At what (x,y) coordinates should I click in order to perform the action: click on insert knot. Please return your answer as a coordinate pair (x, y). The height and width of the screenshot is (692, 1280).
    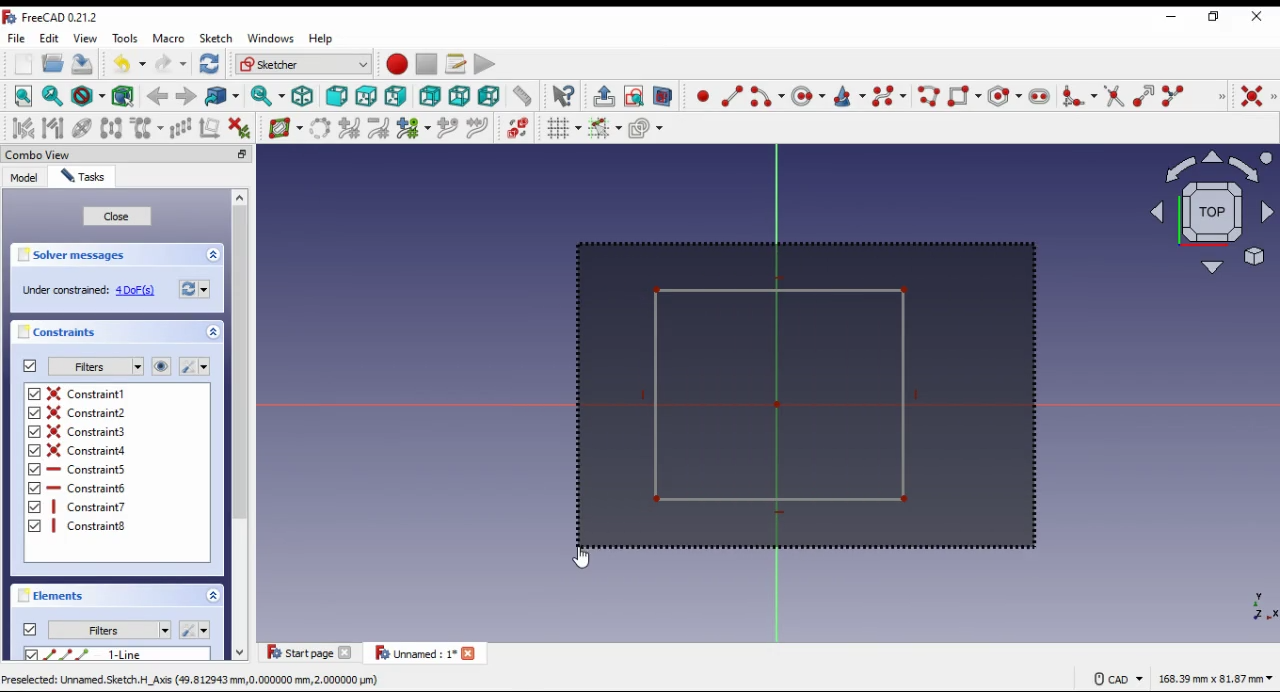
    Looking at the image, I should click on (447, 129).